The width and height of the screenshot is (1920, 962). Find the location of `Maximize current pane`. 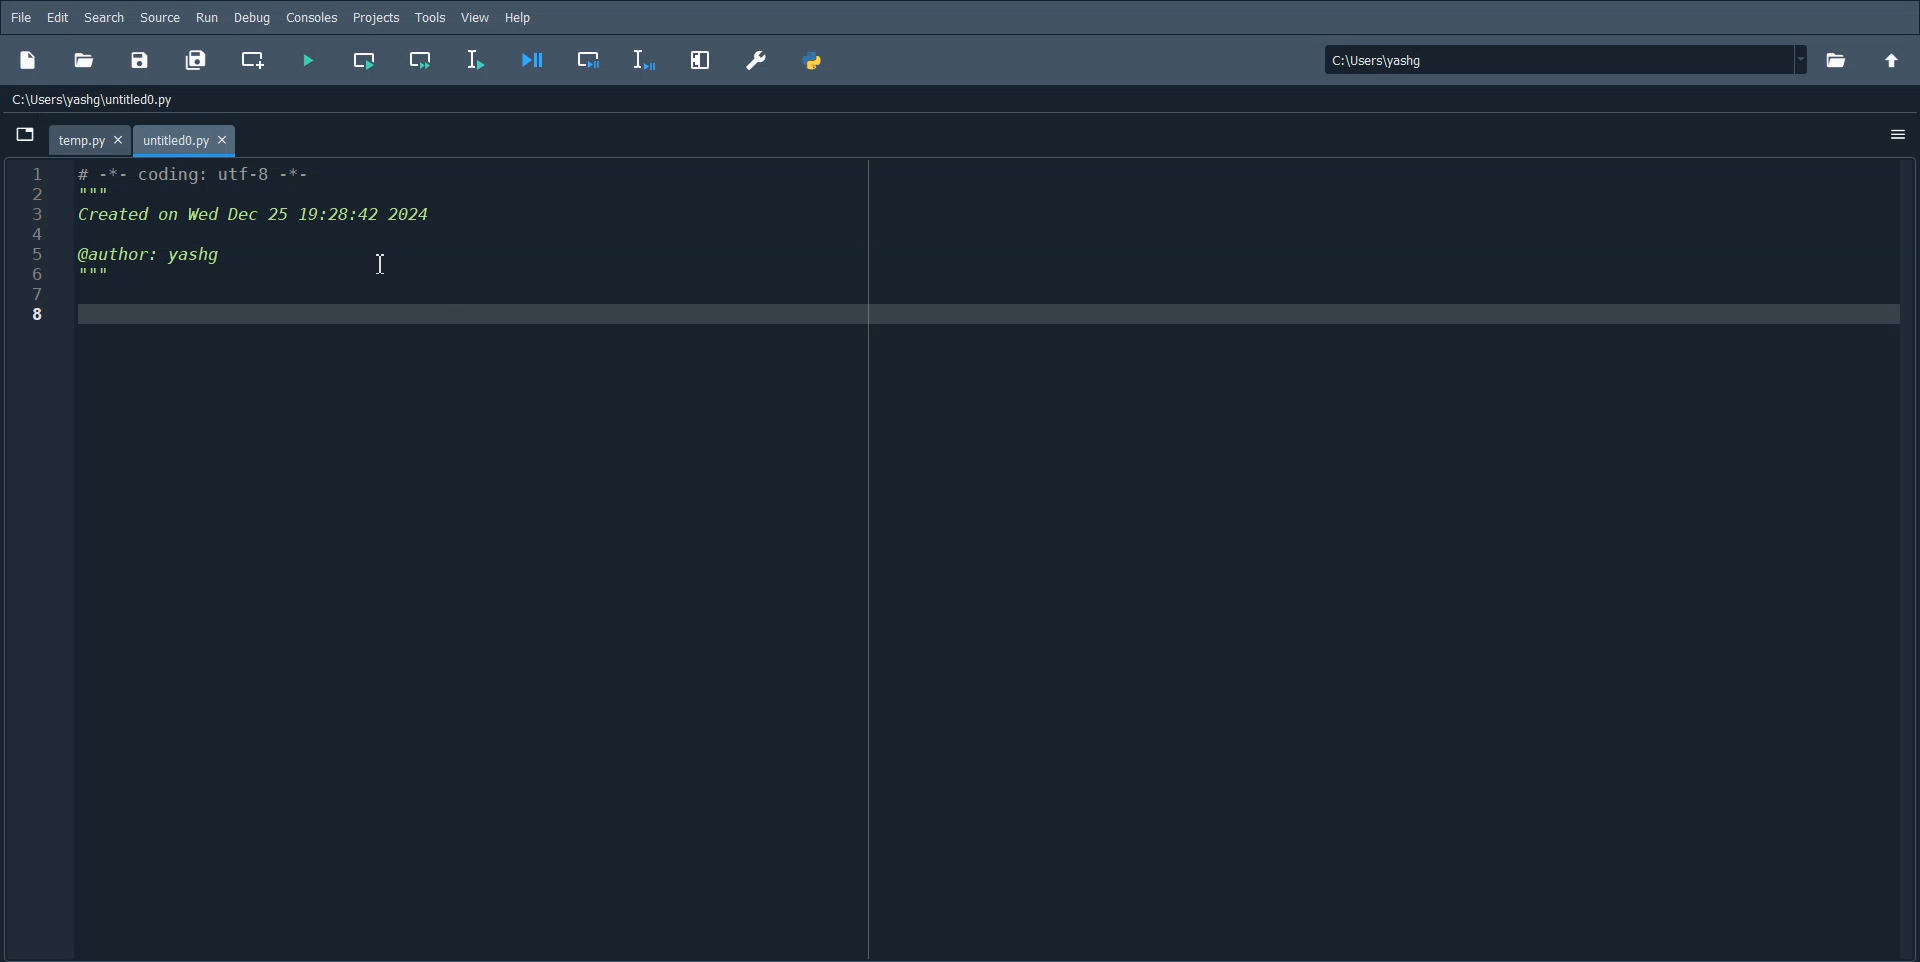

Maximize current pane is located at coordinates (702, 62).